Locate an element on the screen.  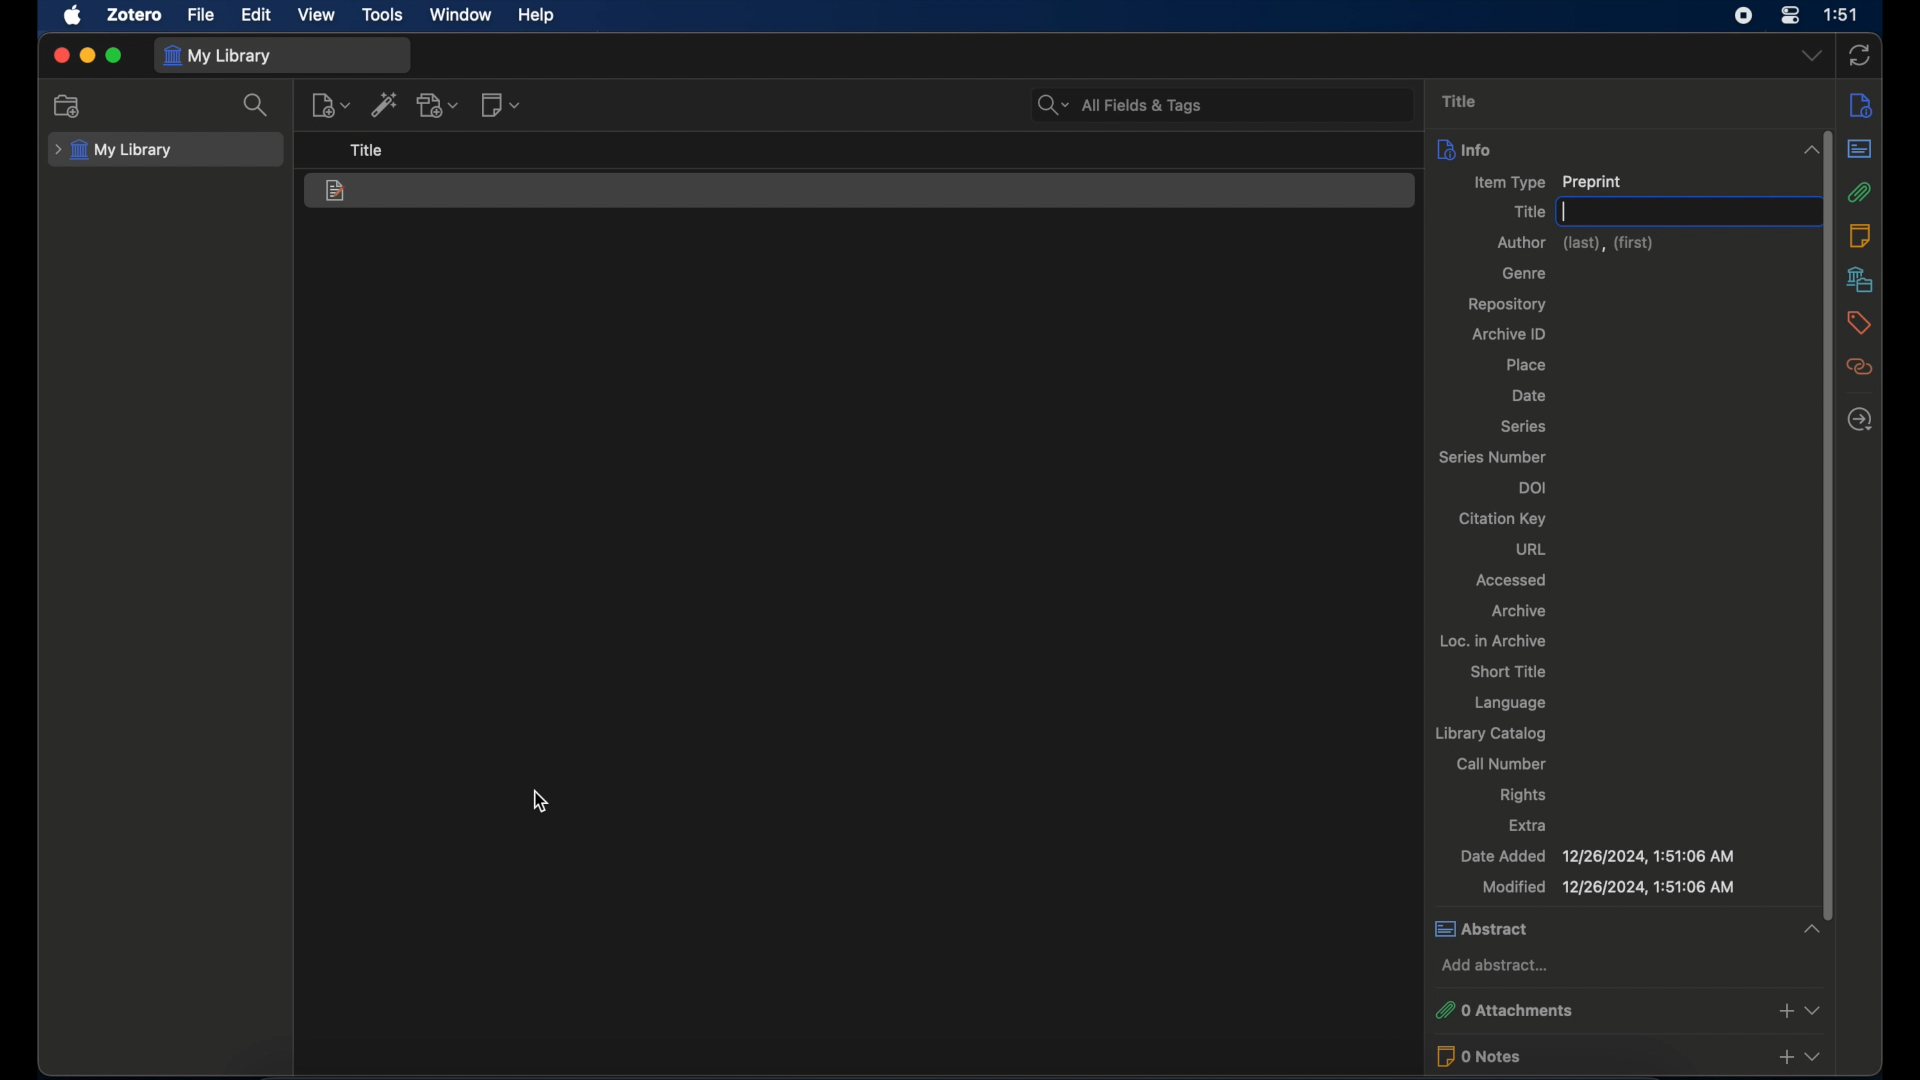
abstract is located at coordinates (1860, 148).